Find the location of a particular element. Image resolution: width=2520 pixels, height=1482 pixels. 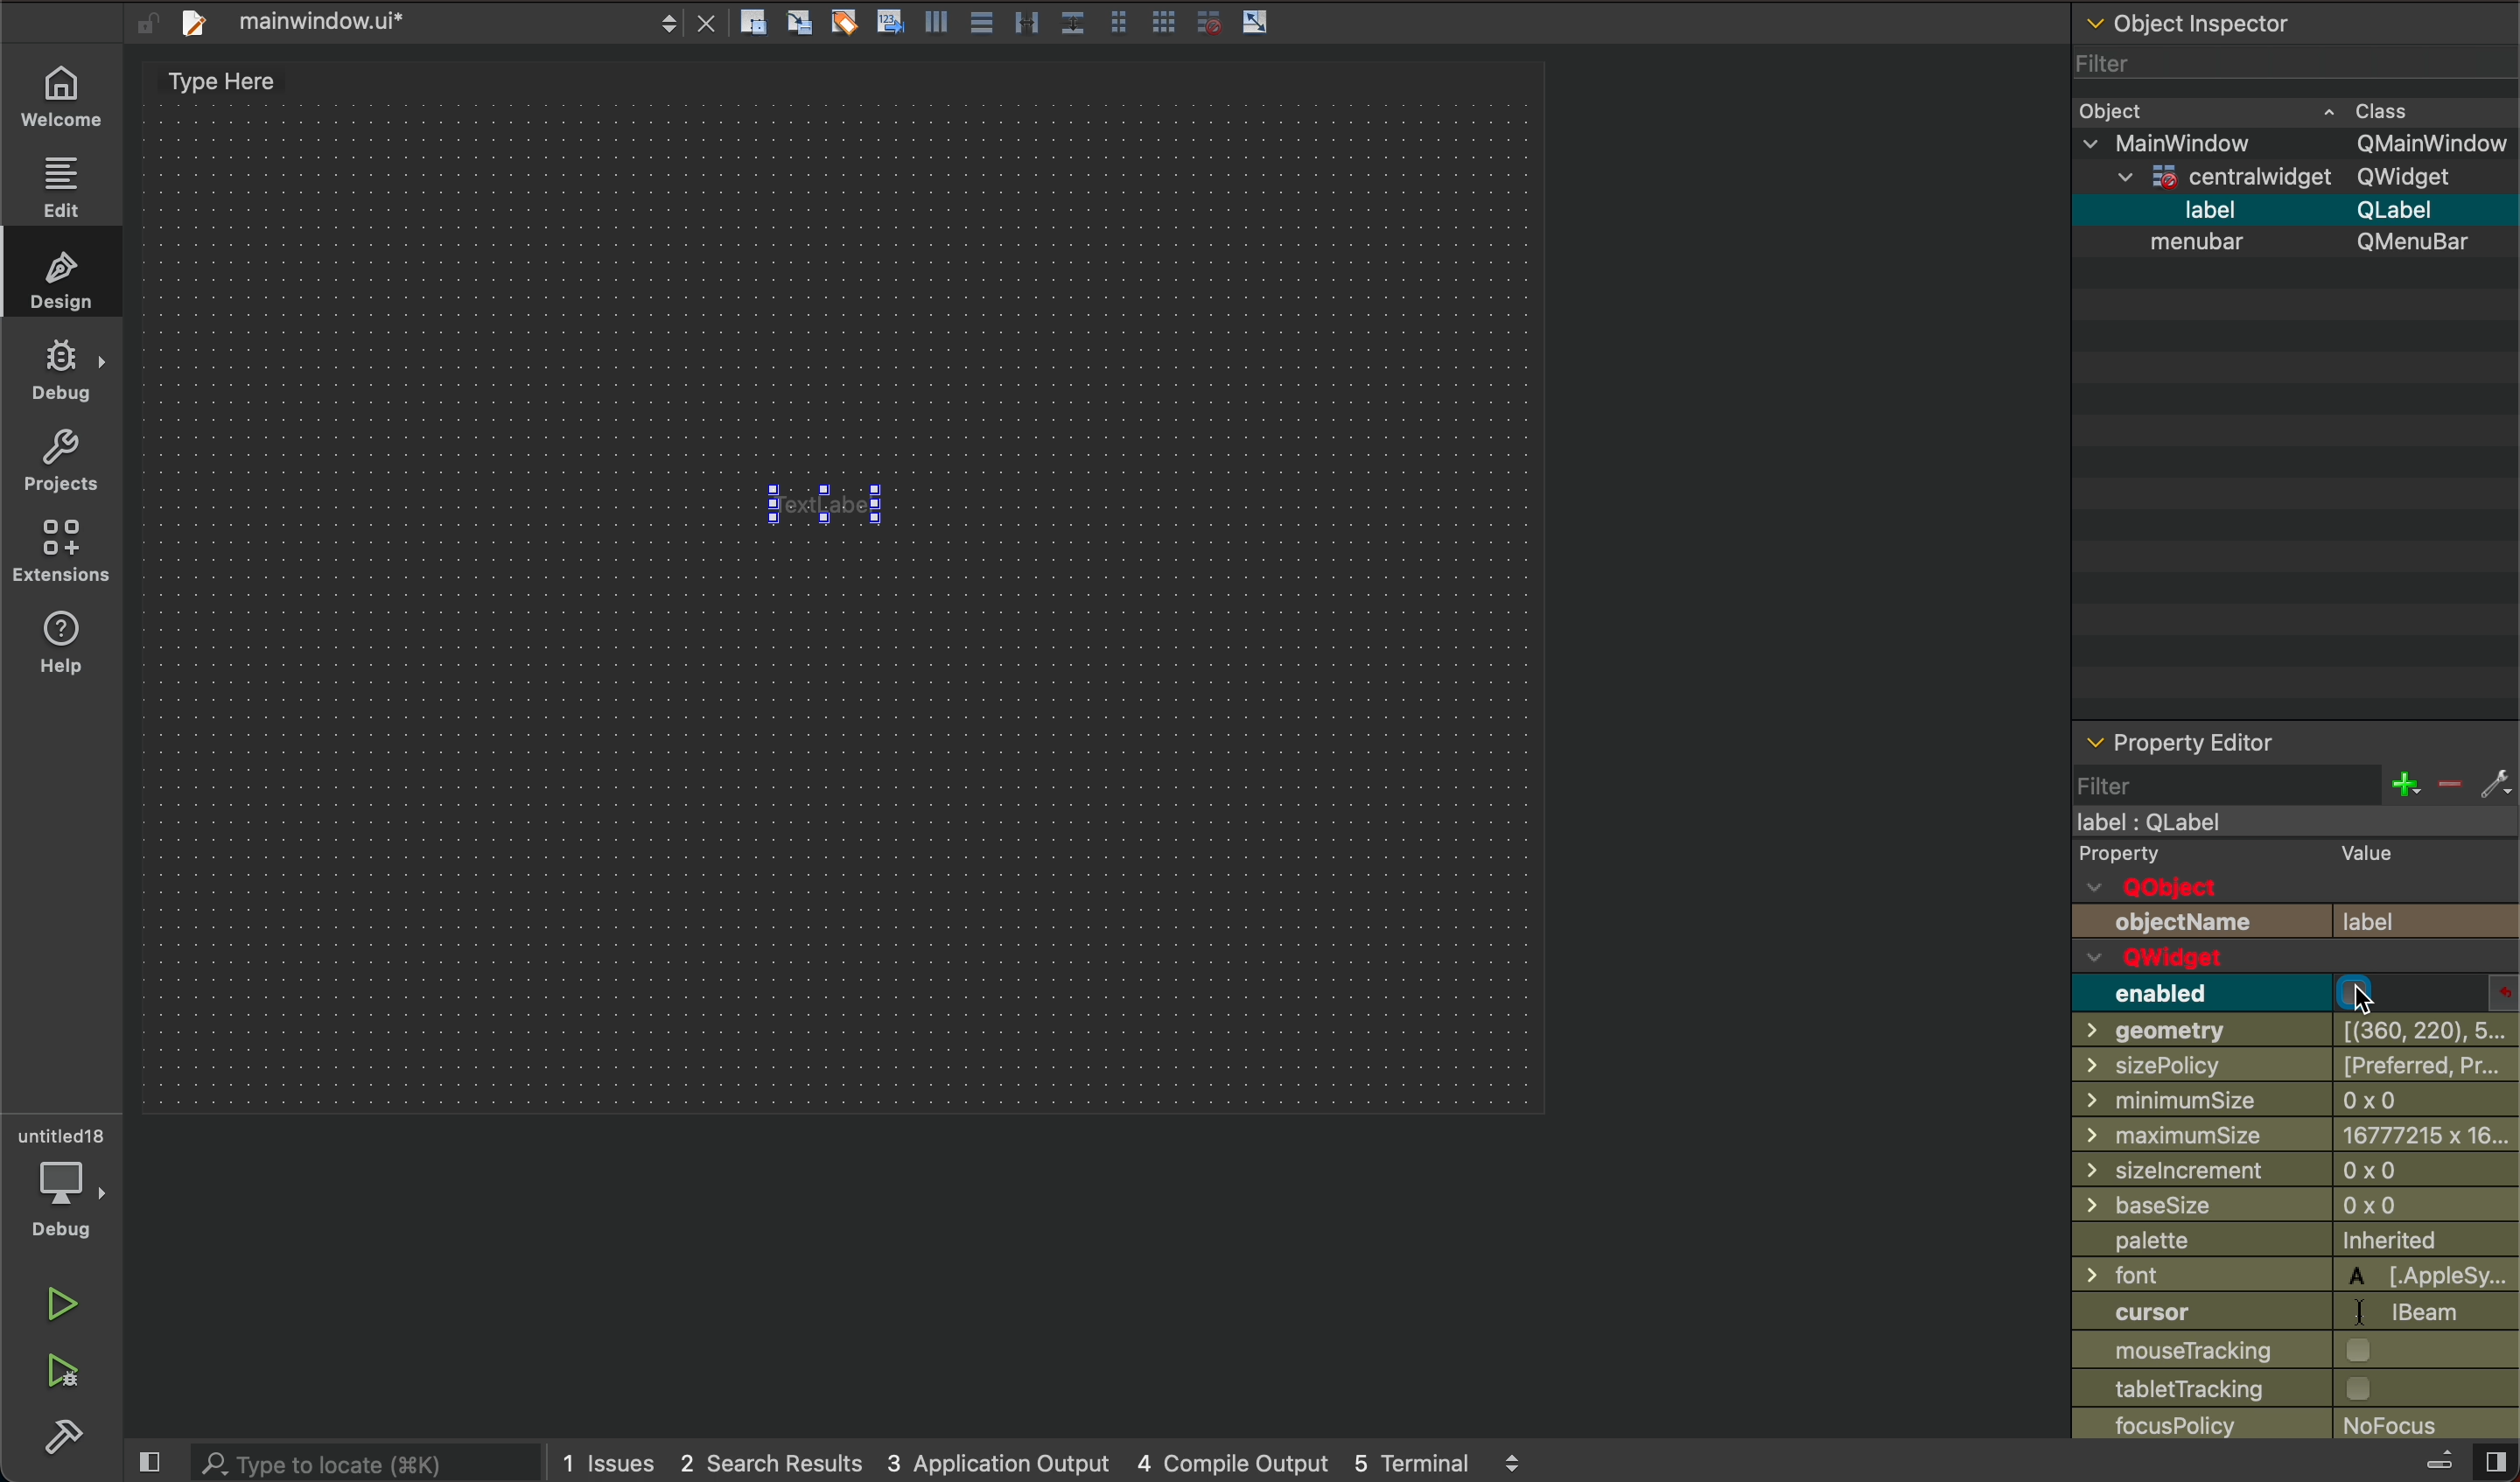

label is located at coordinates (2213, 209).